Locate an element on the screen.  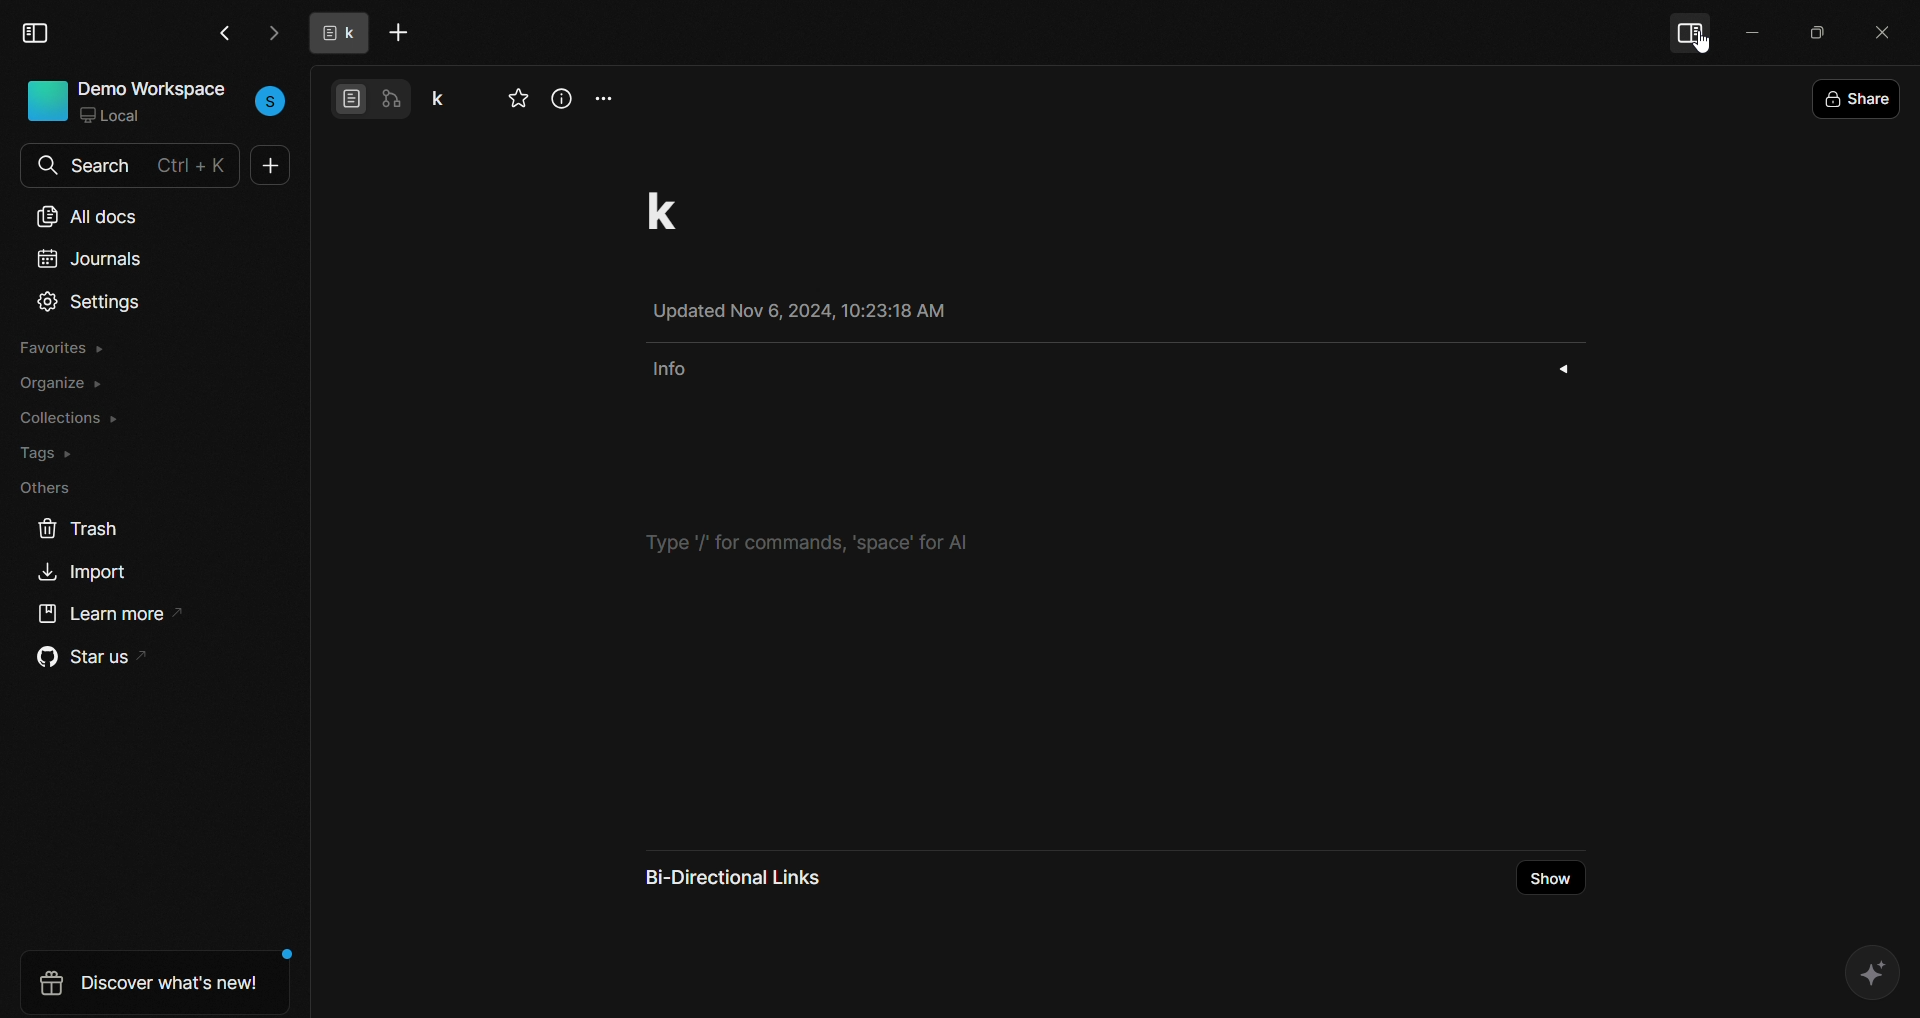
type '/' for commands, 'space'' for ai is located at coordinates (833, 545).